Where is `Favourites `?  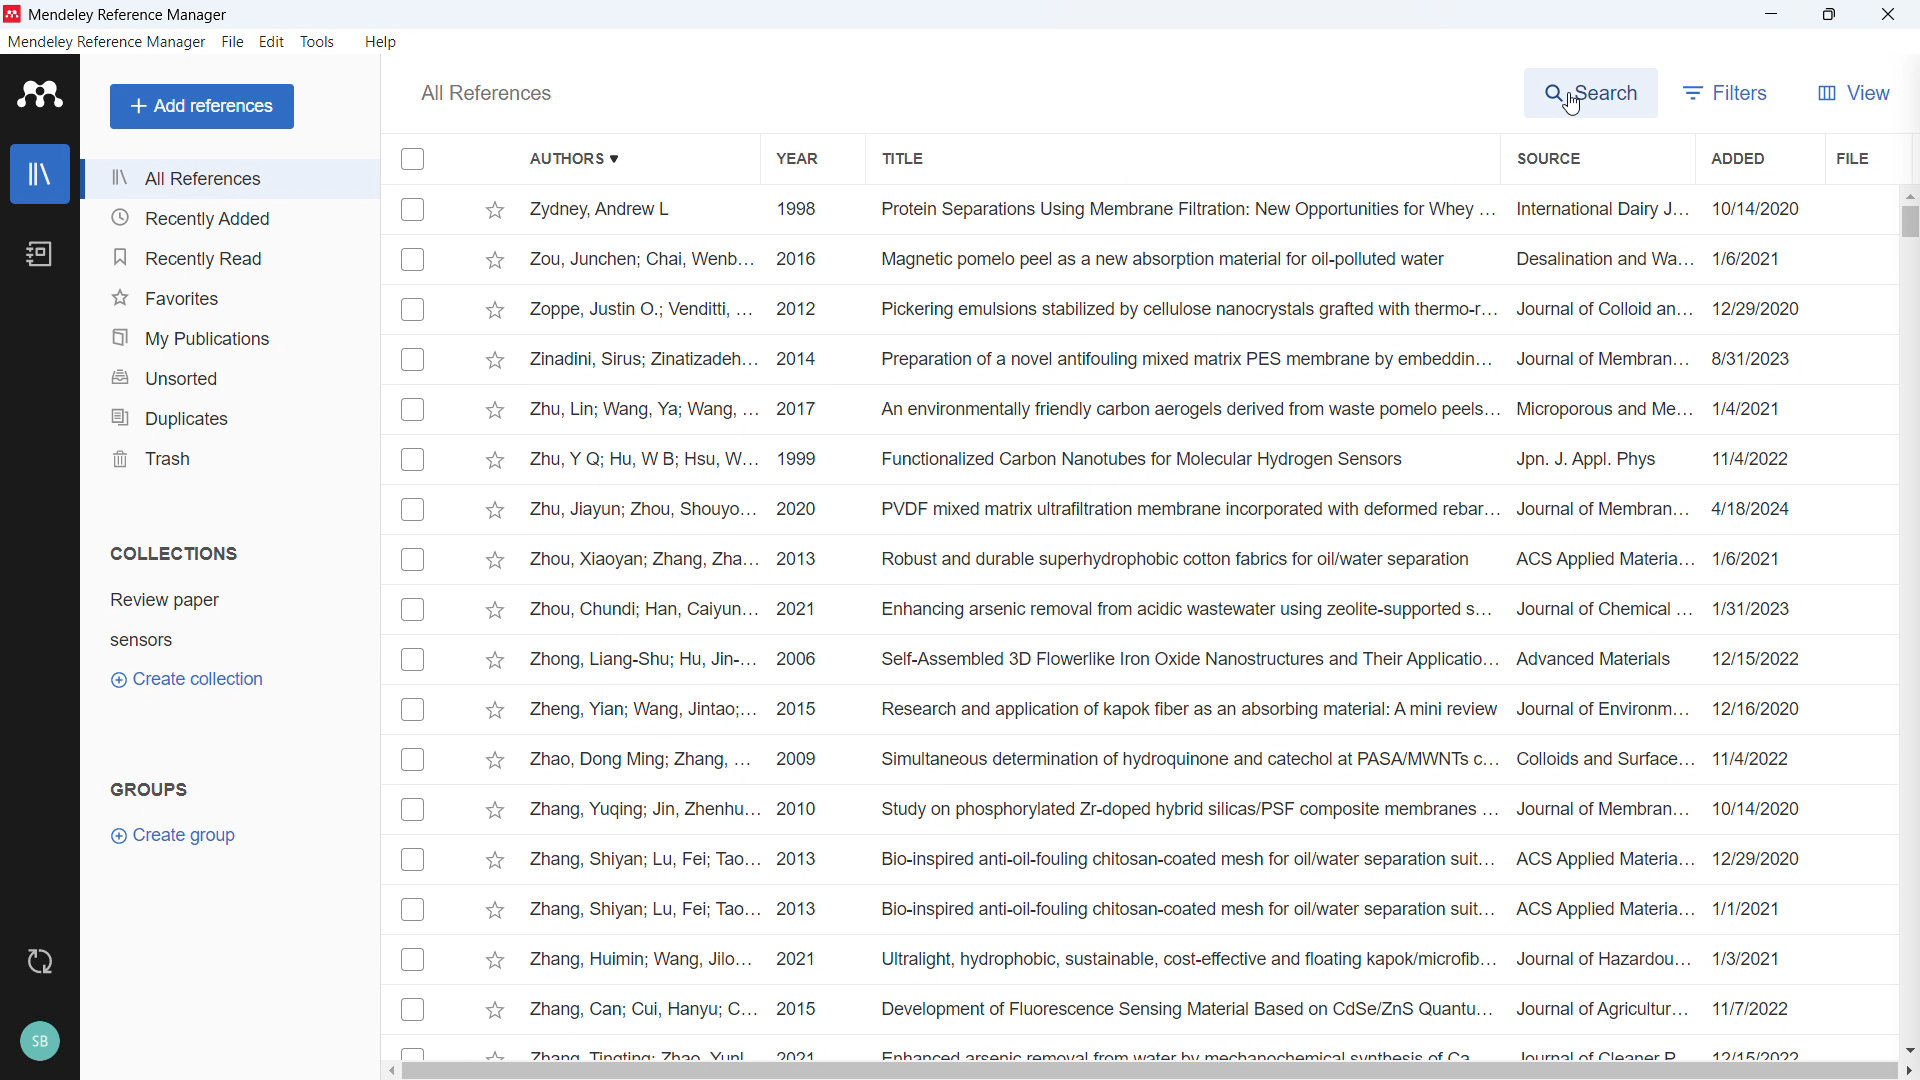 Favourites  is located at coordinates (229, 295).